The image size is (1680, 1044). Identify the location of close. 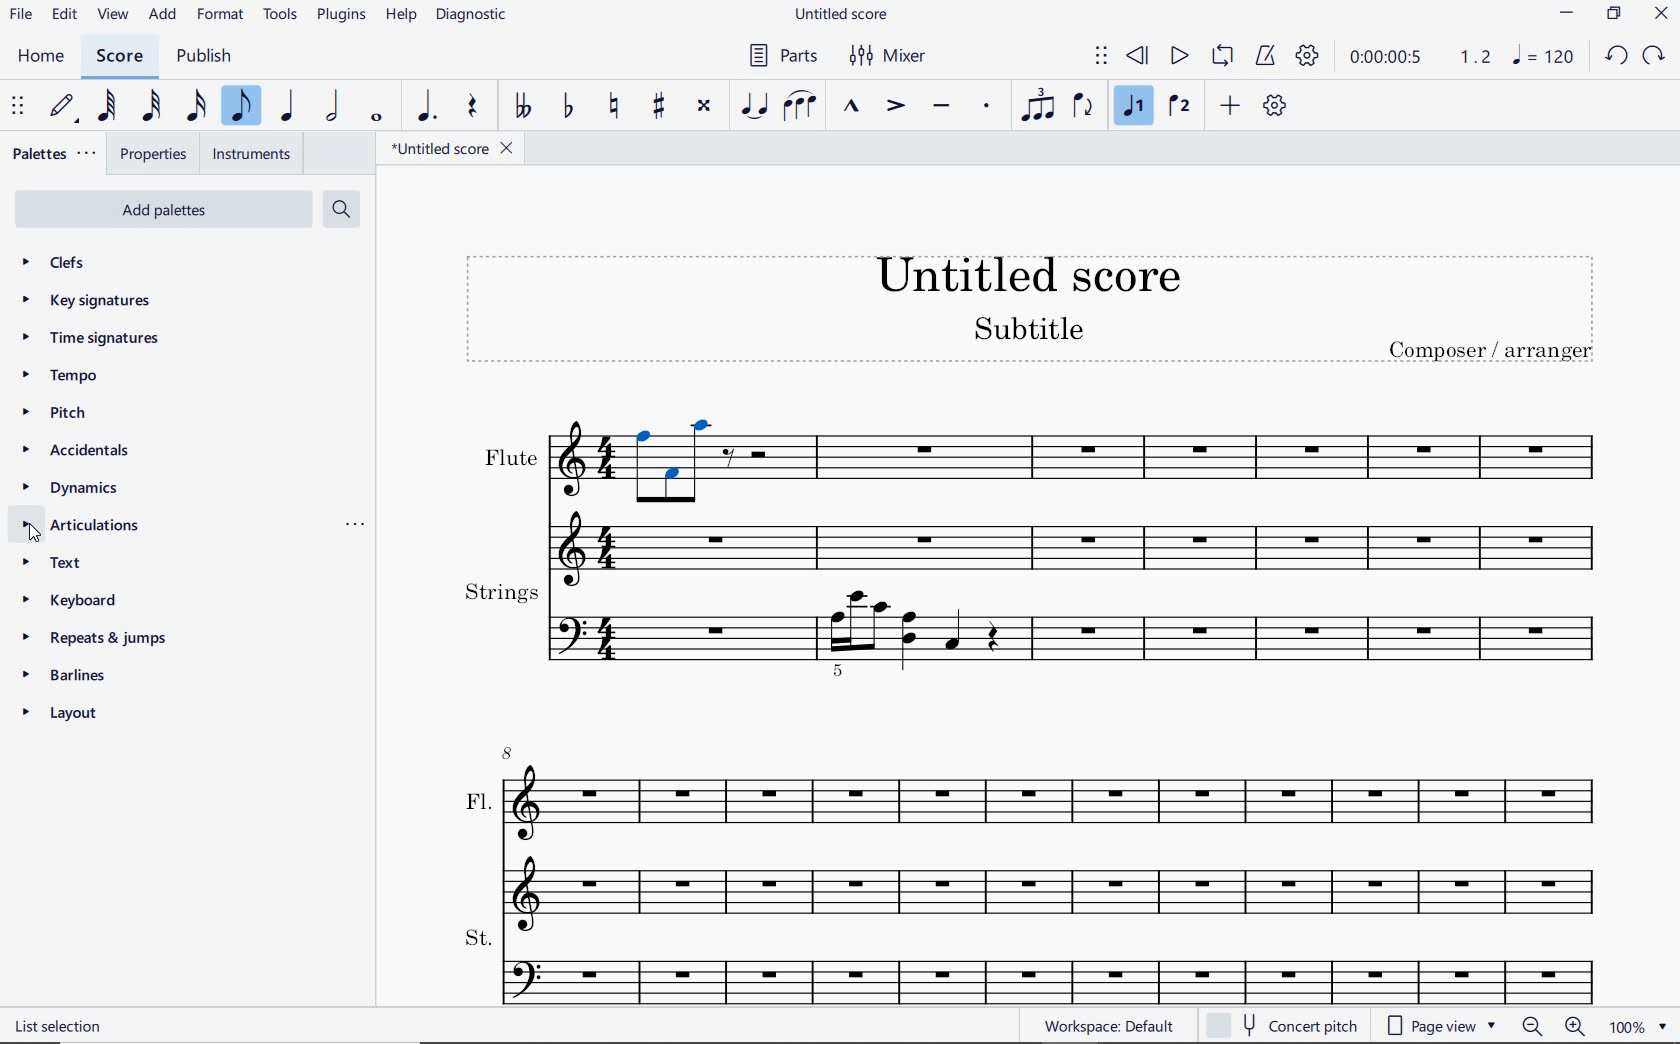
(1664, 16).